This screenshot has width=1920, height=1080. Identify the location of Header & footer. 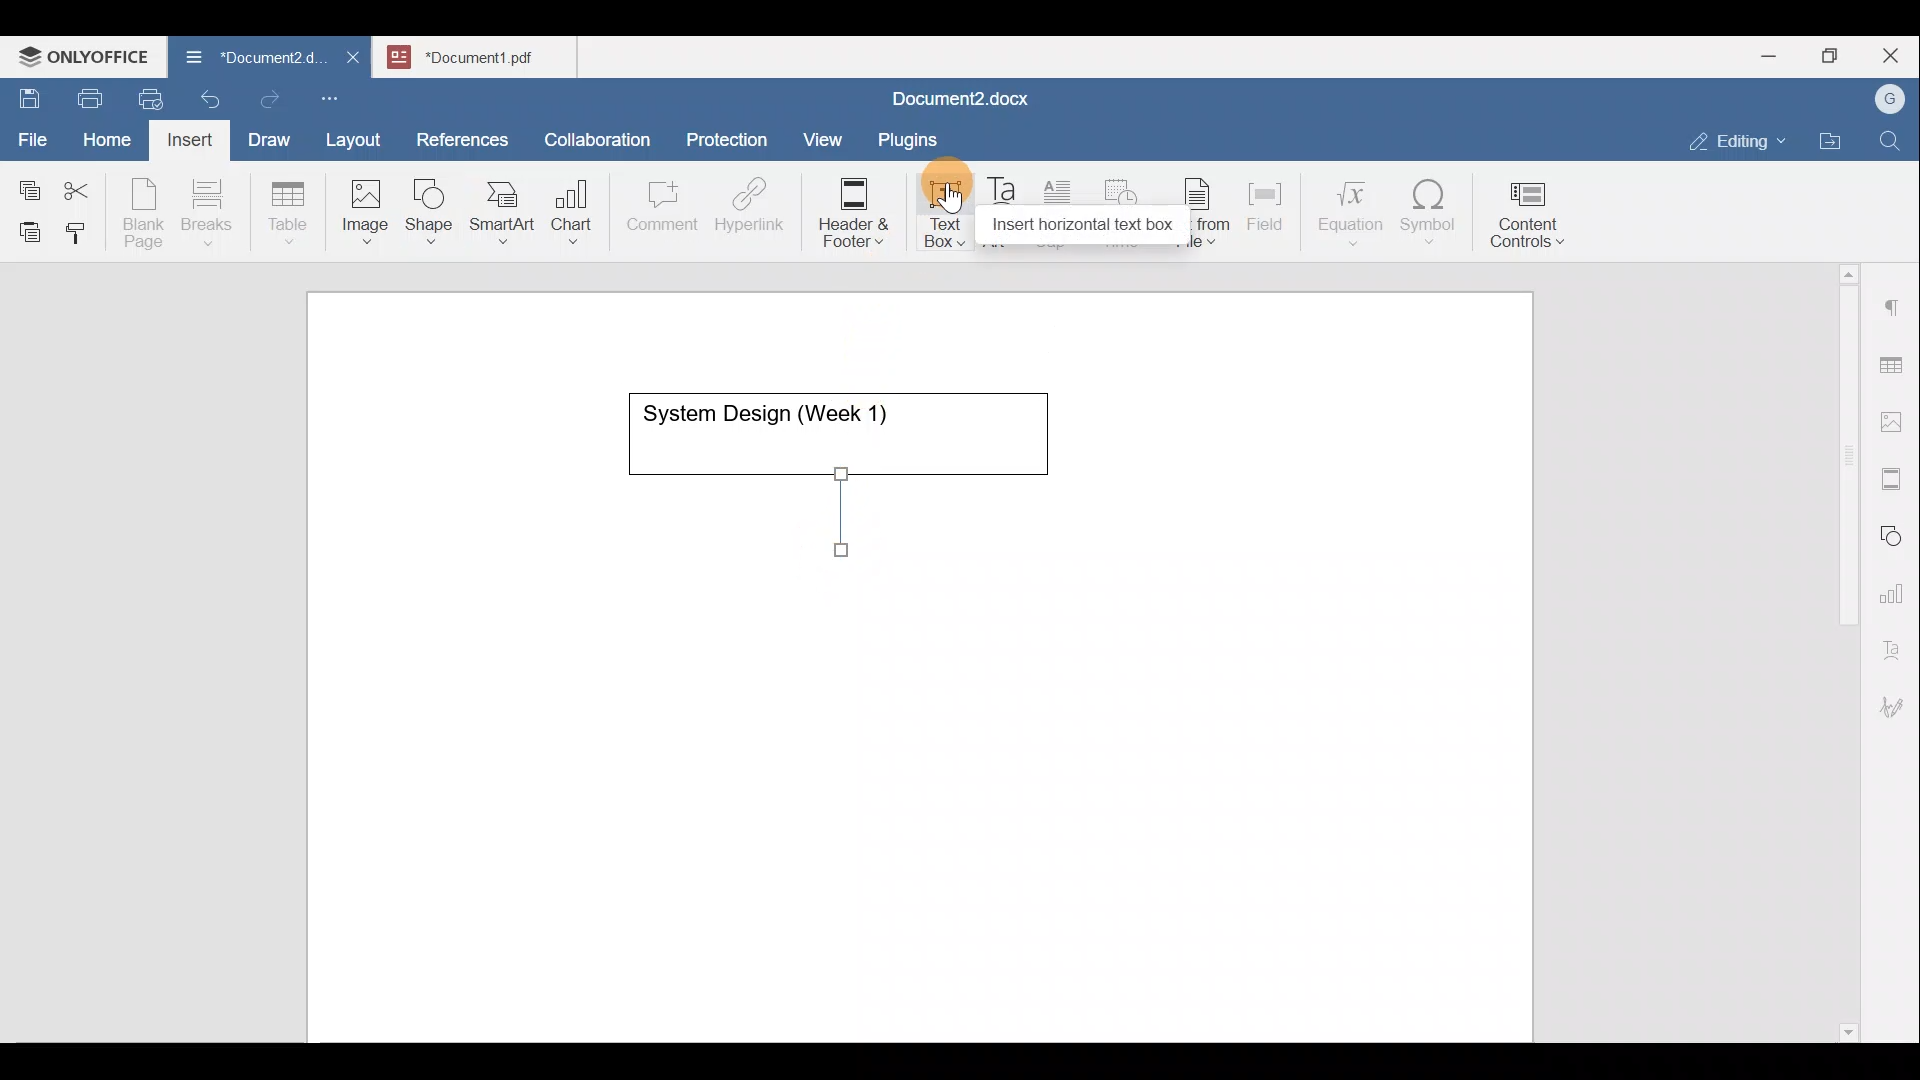
(847, 211).